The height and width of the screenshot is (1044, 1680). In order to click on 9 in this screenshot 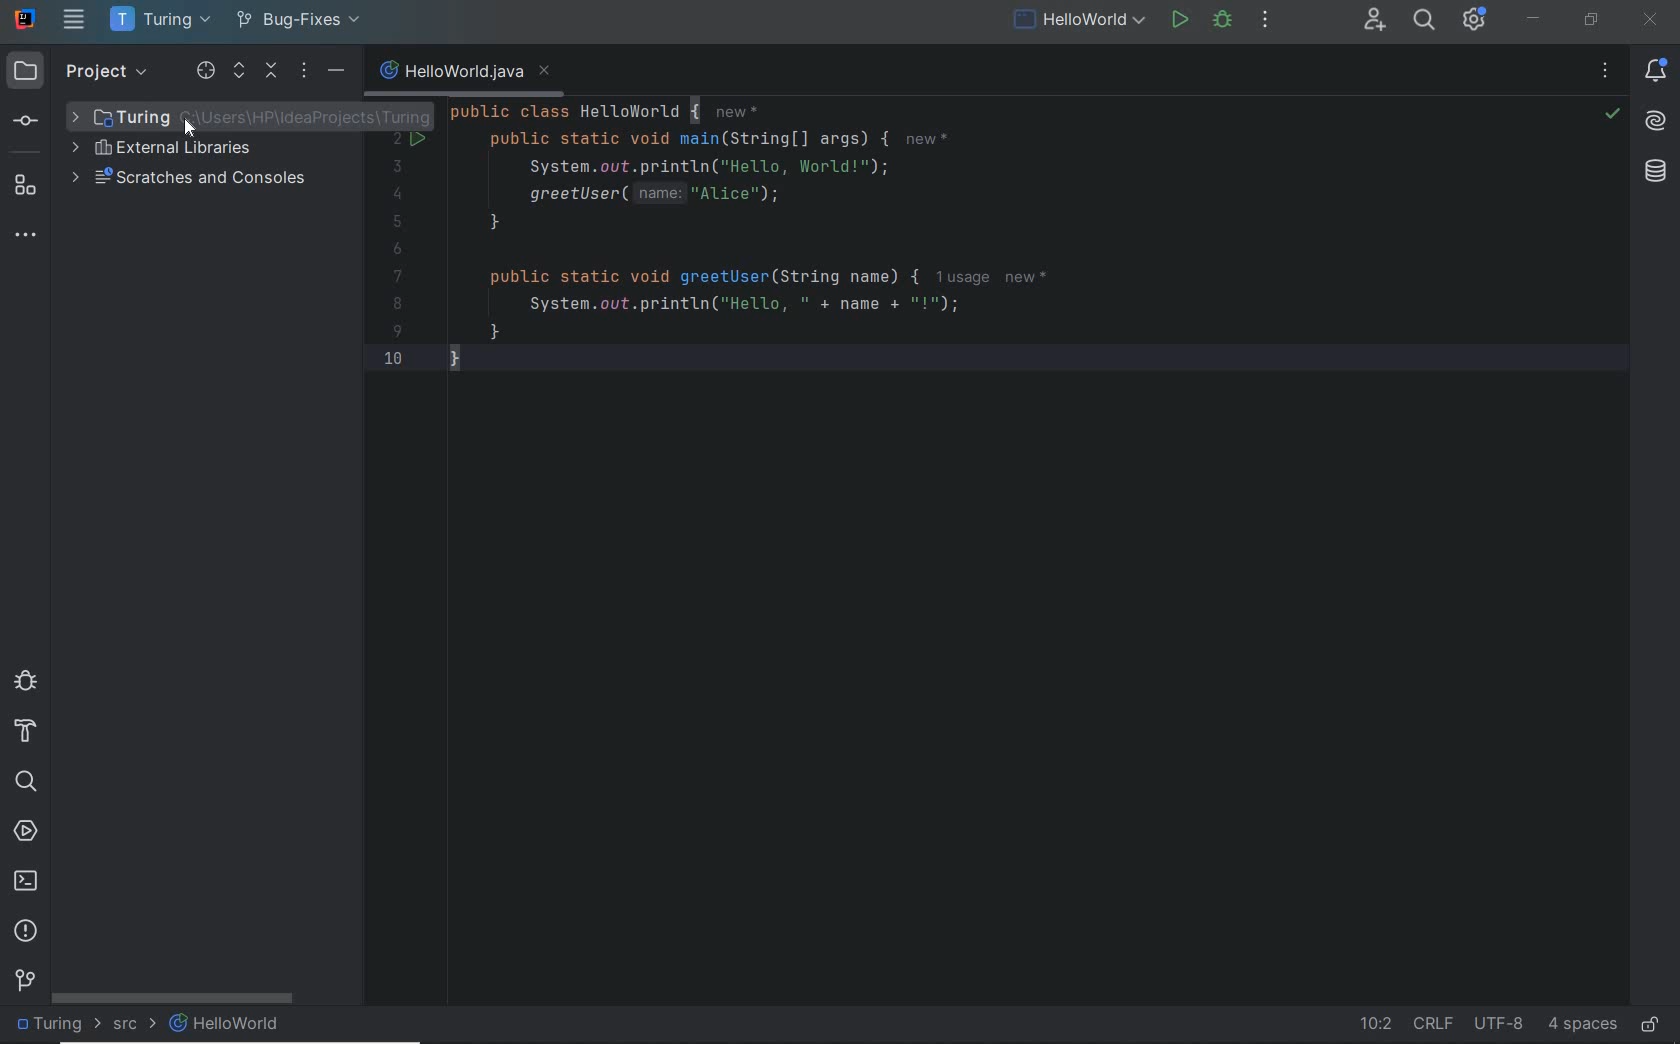, I will do `click(397, 331)`.